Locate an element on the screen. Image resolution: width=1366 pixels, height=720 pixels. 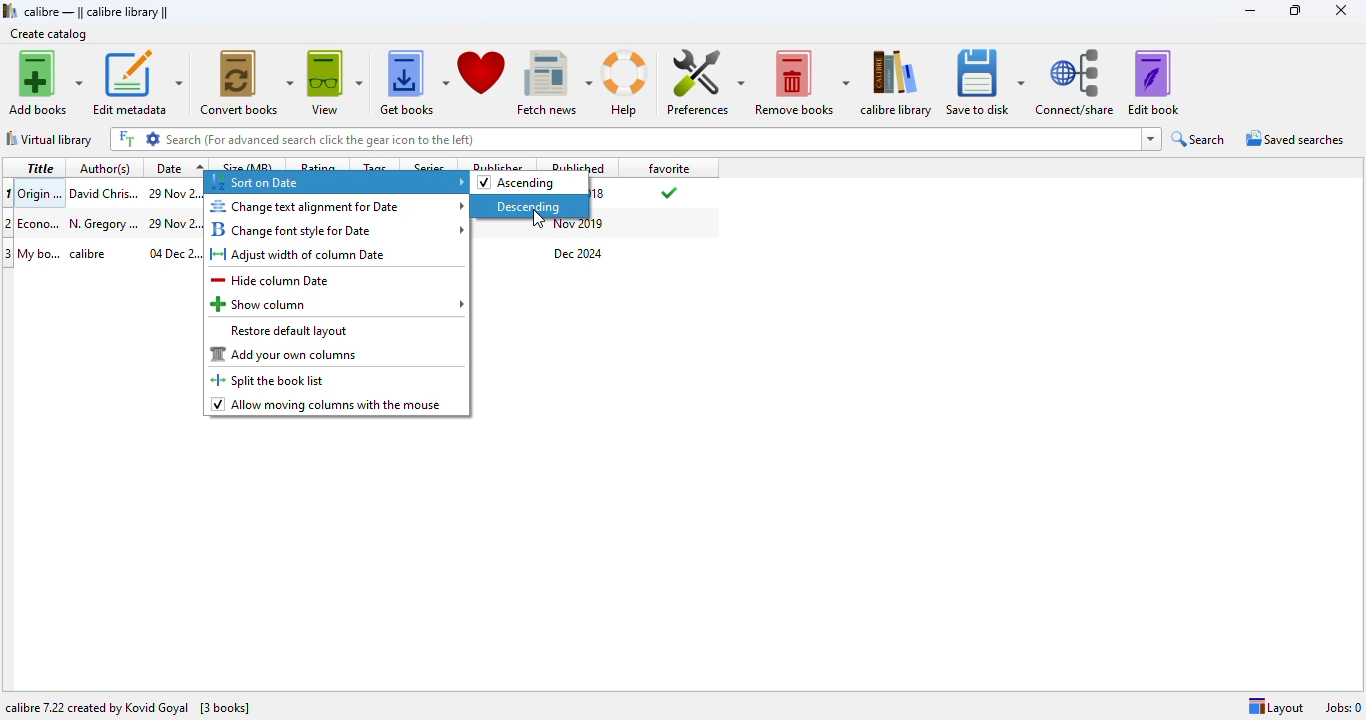
restore default layout is located at coordinates (289, 331).